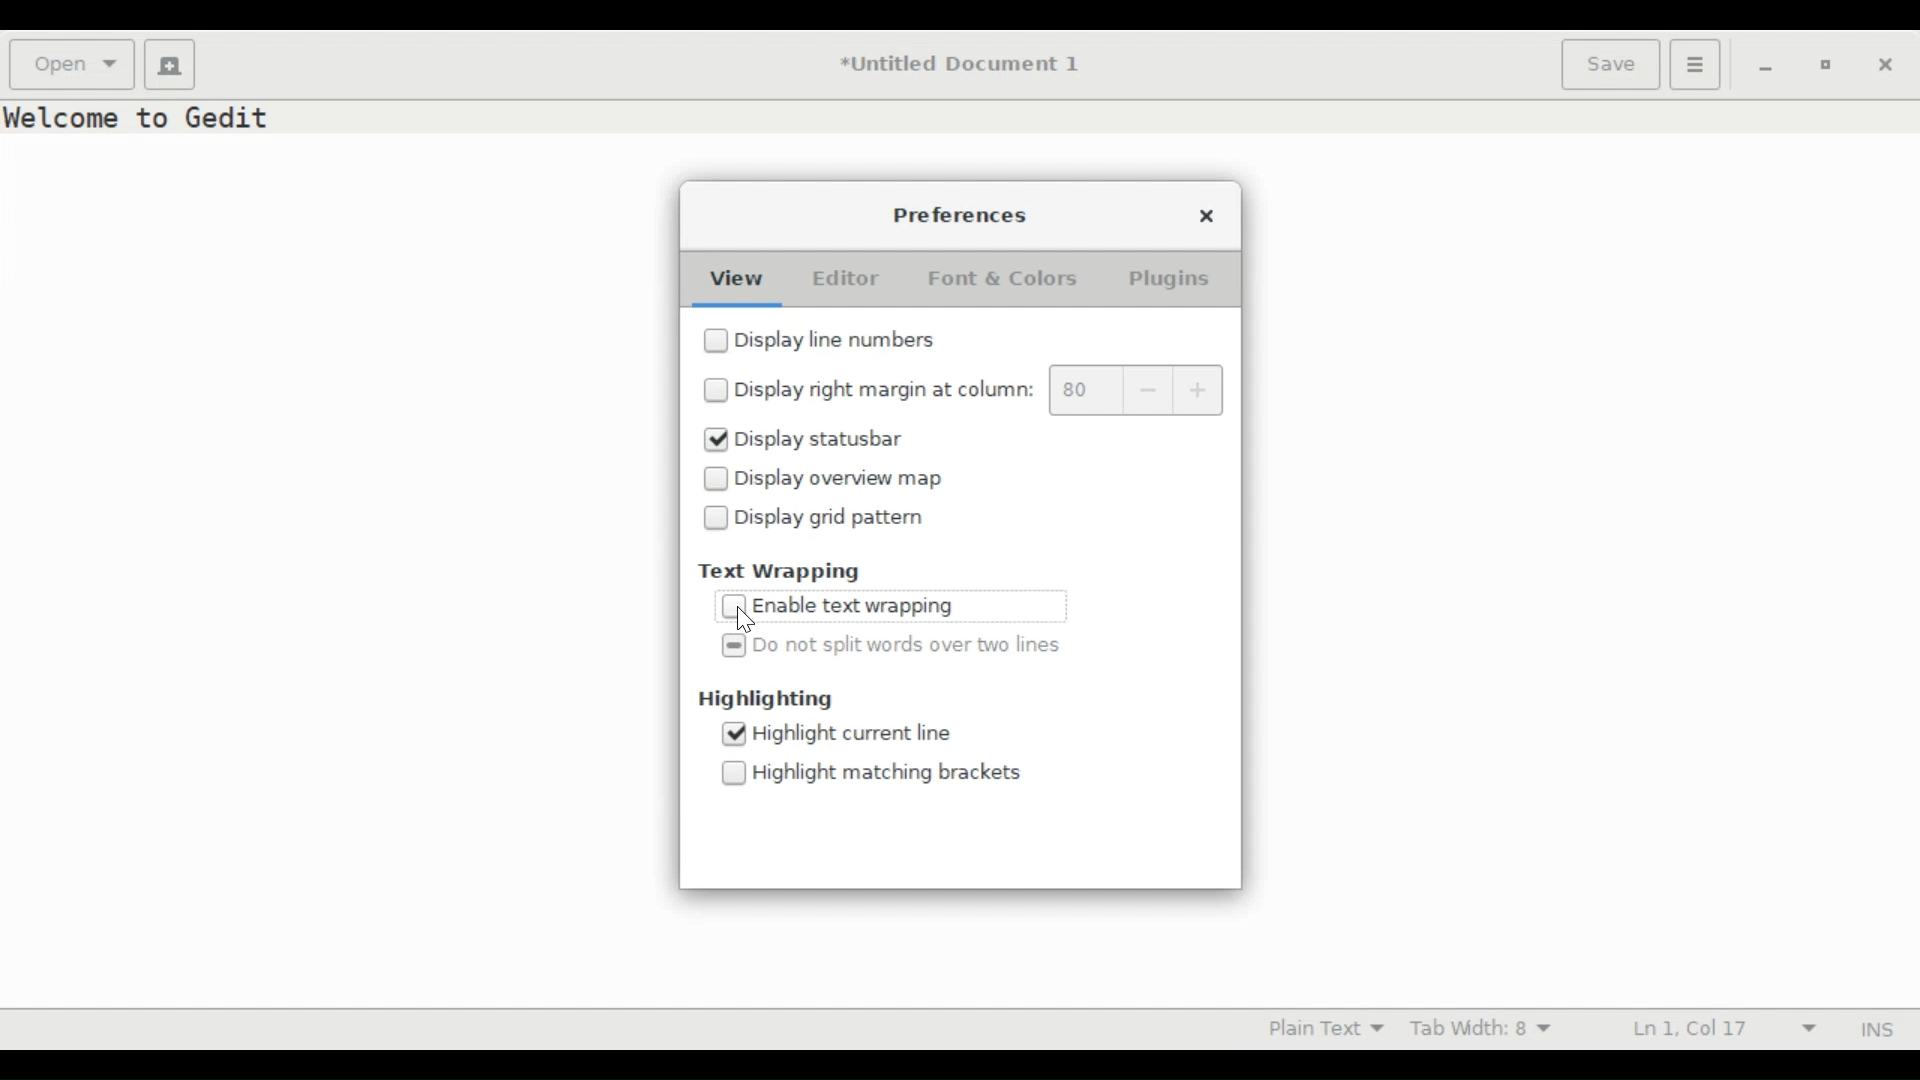 The image size is (1920, 1080). Describe the element at coordinates (167, 63) in the screenshot. I see `Create a new document` at that location.